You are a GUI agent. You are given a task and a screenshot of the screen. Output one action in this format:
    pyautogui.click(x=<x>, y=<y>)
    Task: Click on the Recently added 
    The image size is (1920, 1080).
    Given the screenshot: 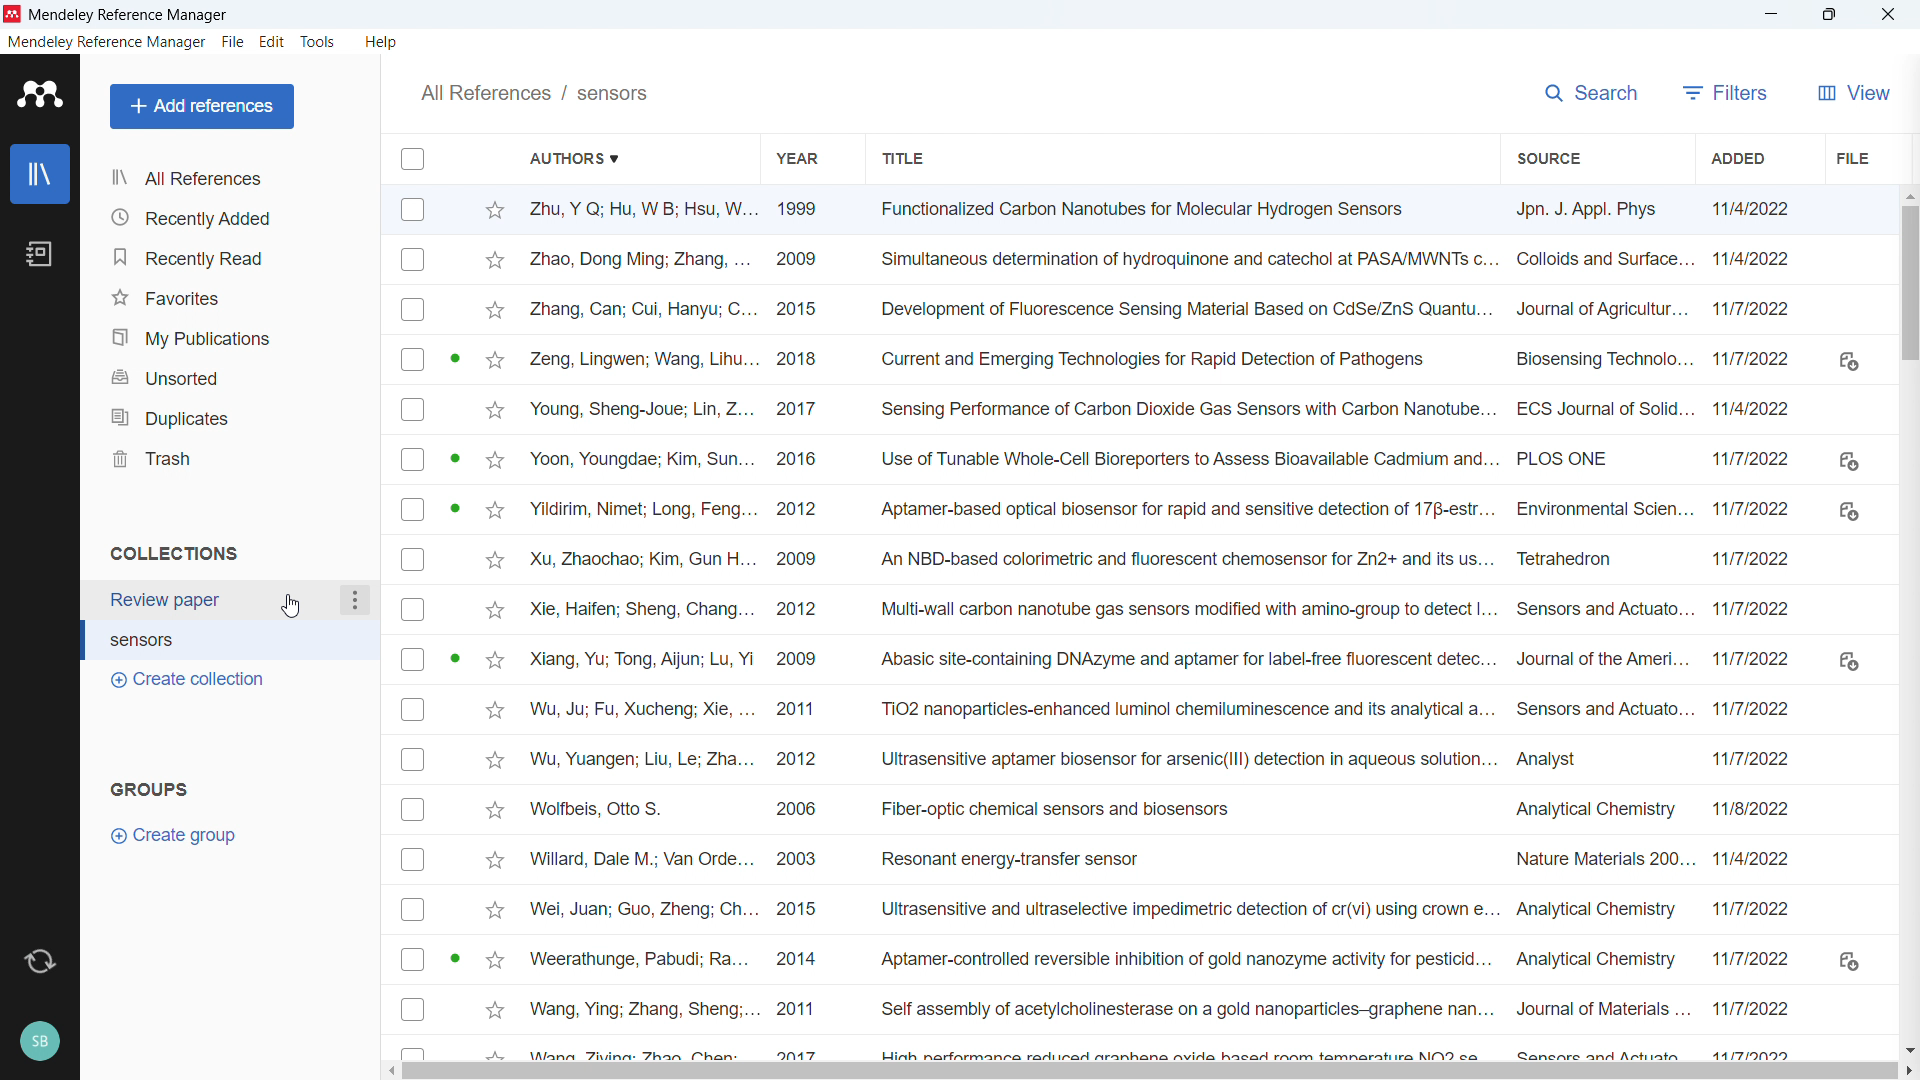 What is the action you would take?
    pyautogui.click(x=235, y=216)
    